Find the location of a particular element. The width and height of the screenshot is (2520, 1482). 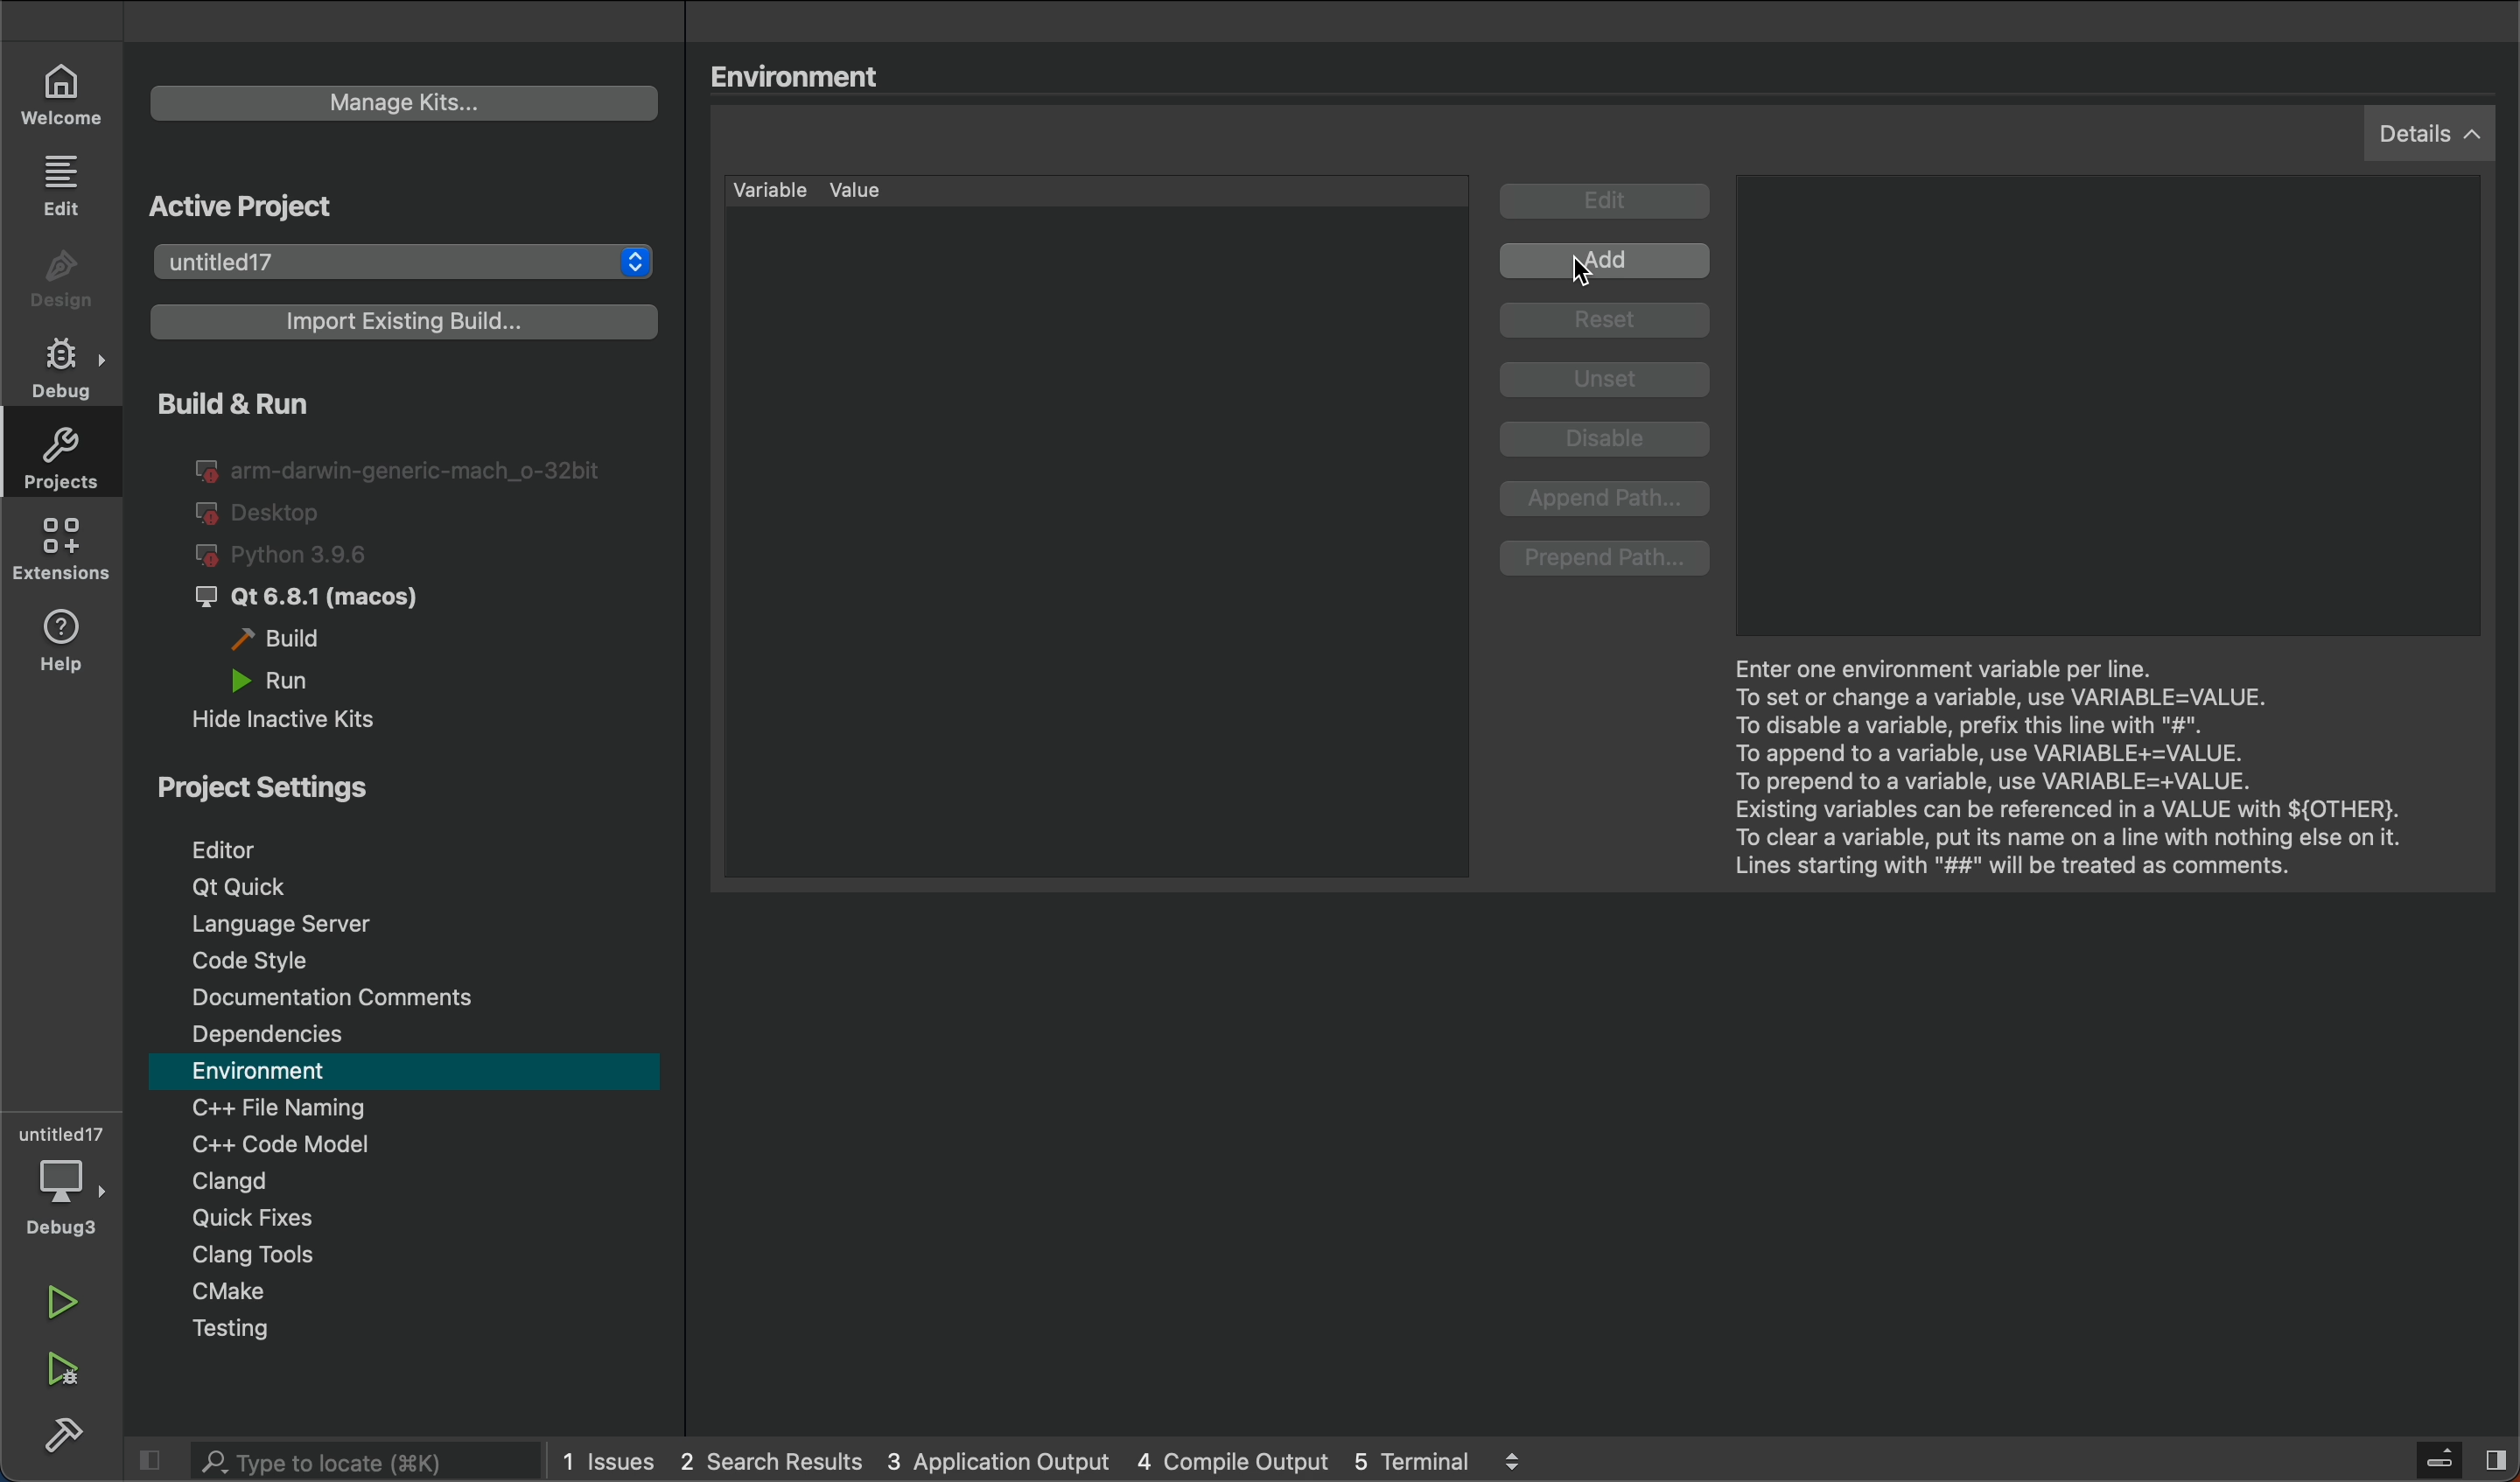

Add is located at coordinates (1610, 263).